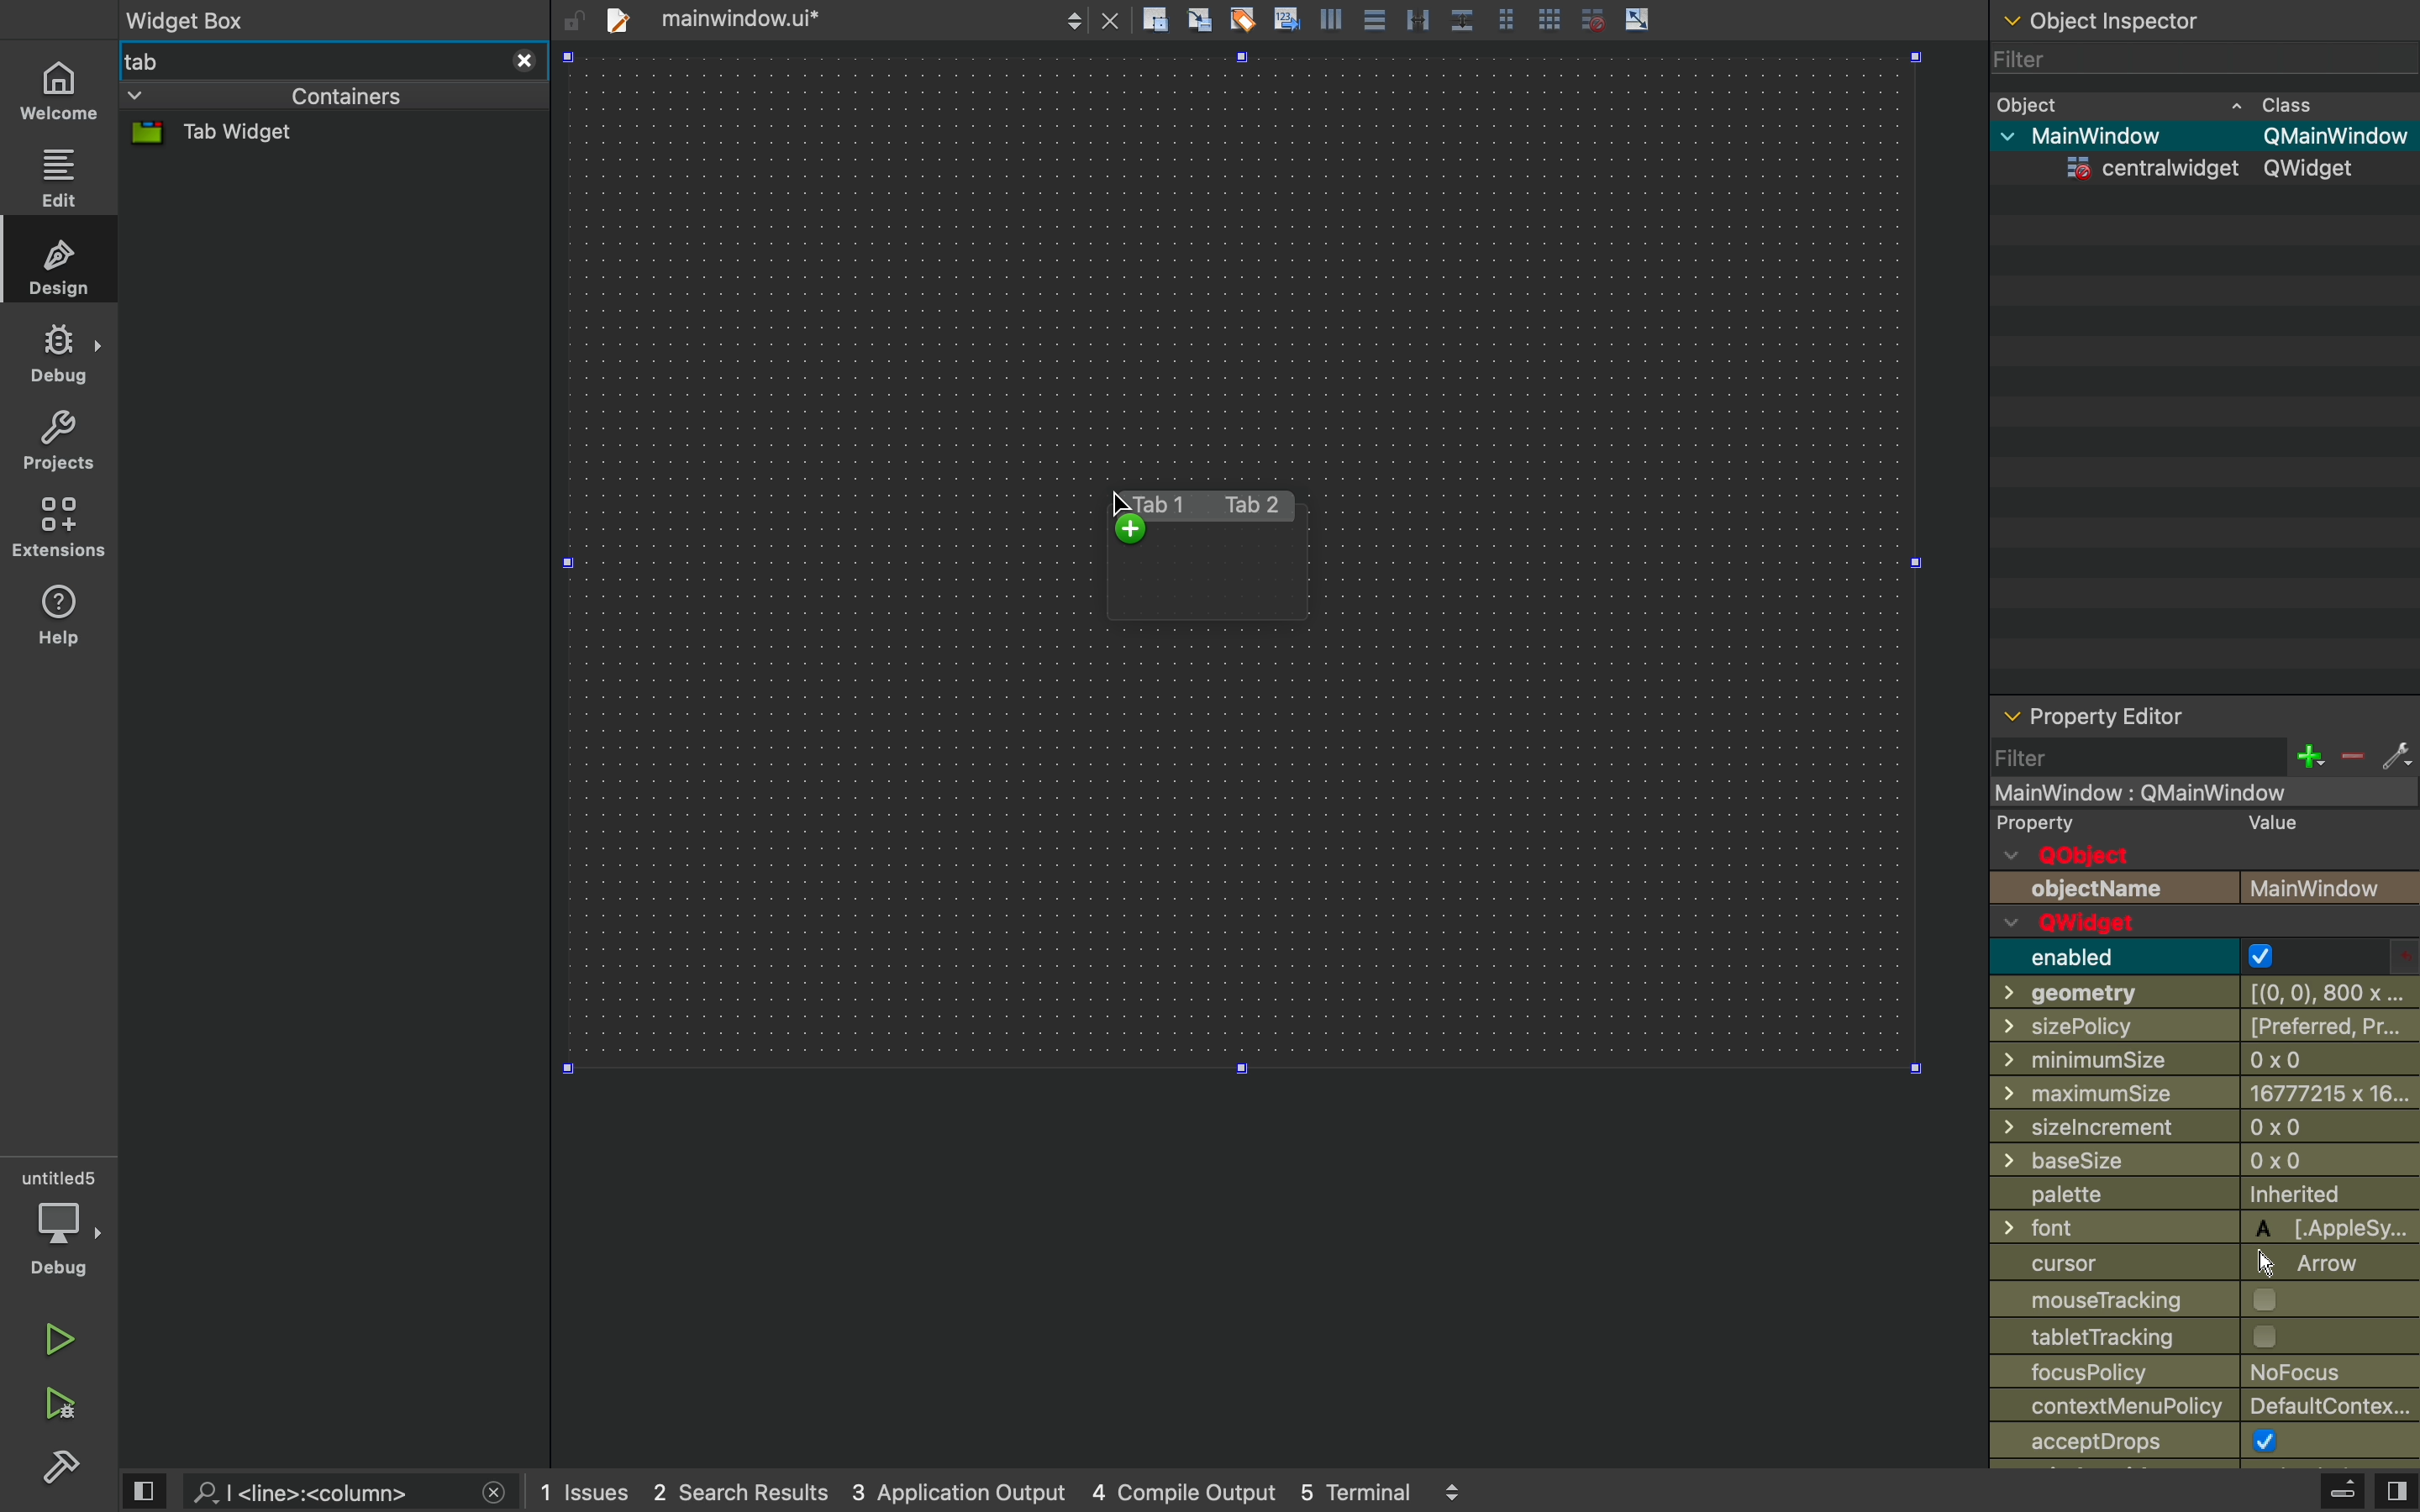 This screenshot has height=1512, width=2420. What do you see at coordinates (305, 59) in the screenshot?
I see `tab` at bounding box center [305, 59].